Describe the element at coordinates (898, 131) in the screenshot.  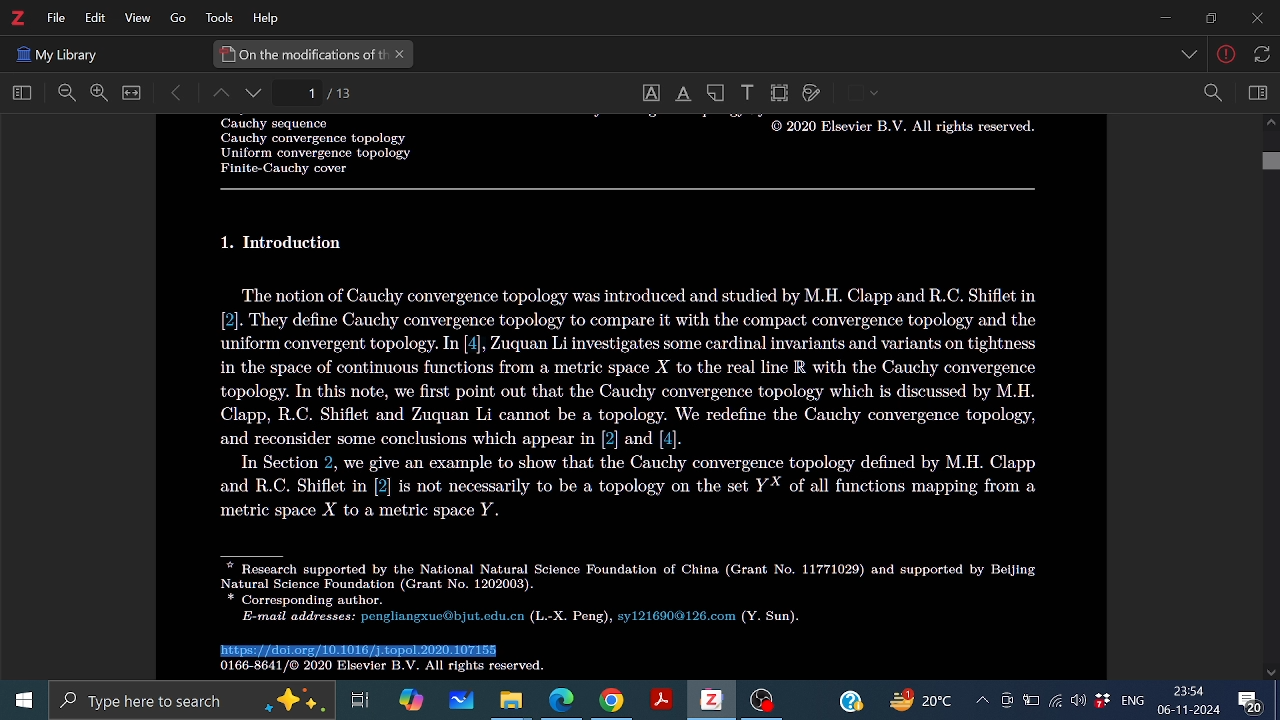
I see `` at that location.